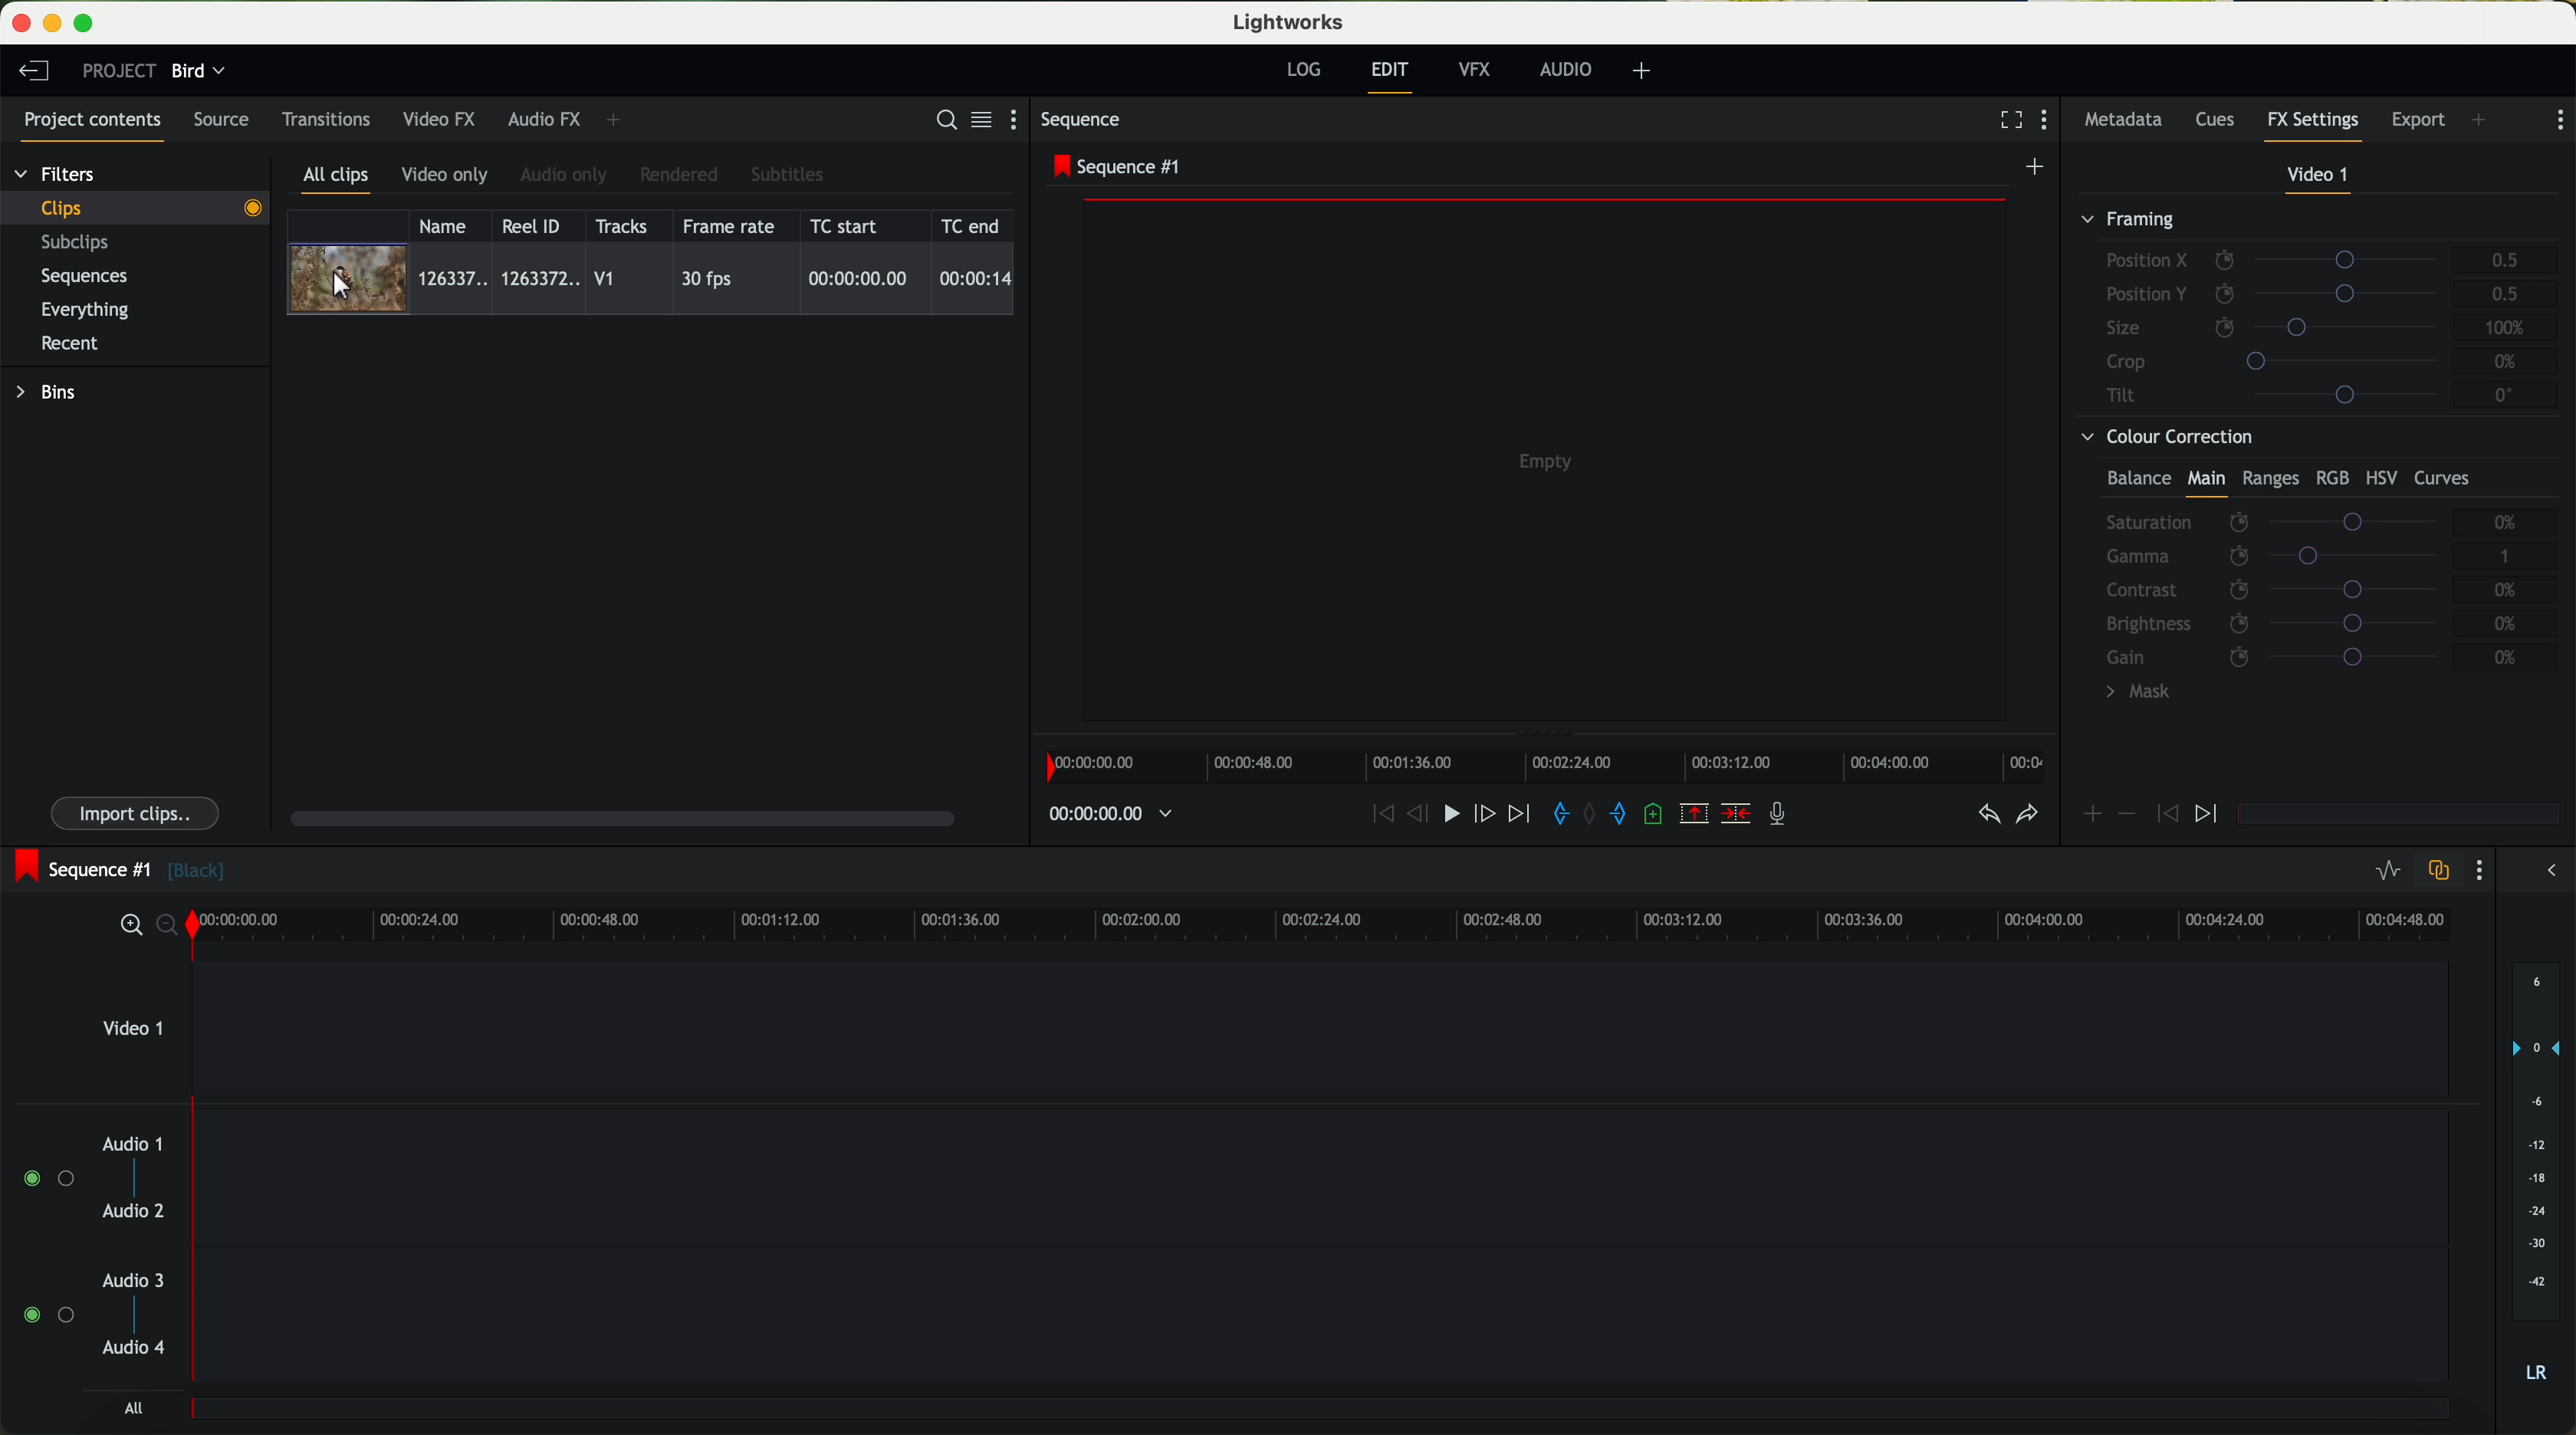 This screenshot has height=1435, width=2576. I want to click on 0%, so click(2506, 657).